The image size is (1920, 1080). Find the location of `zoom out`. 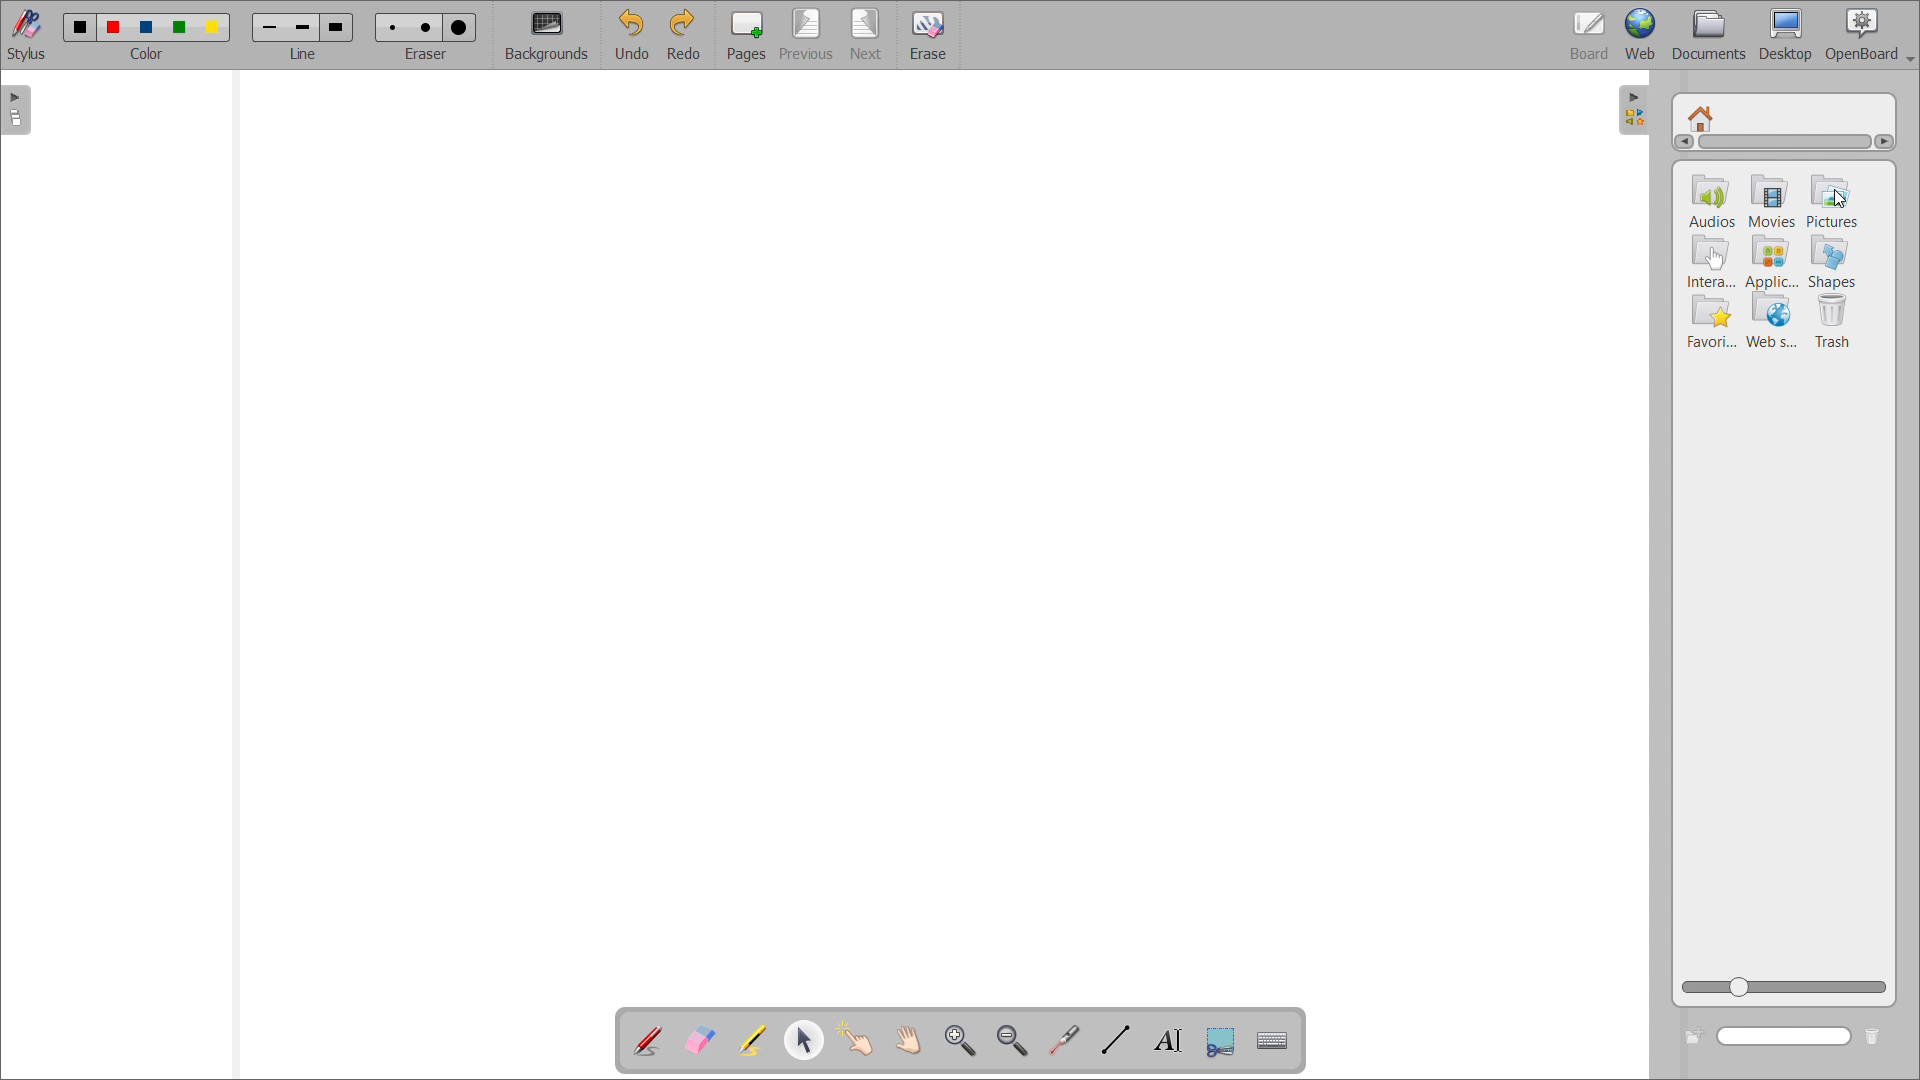

zoom out is located at coordinates (1012, 1041).